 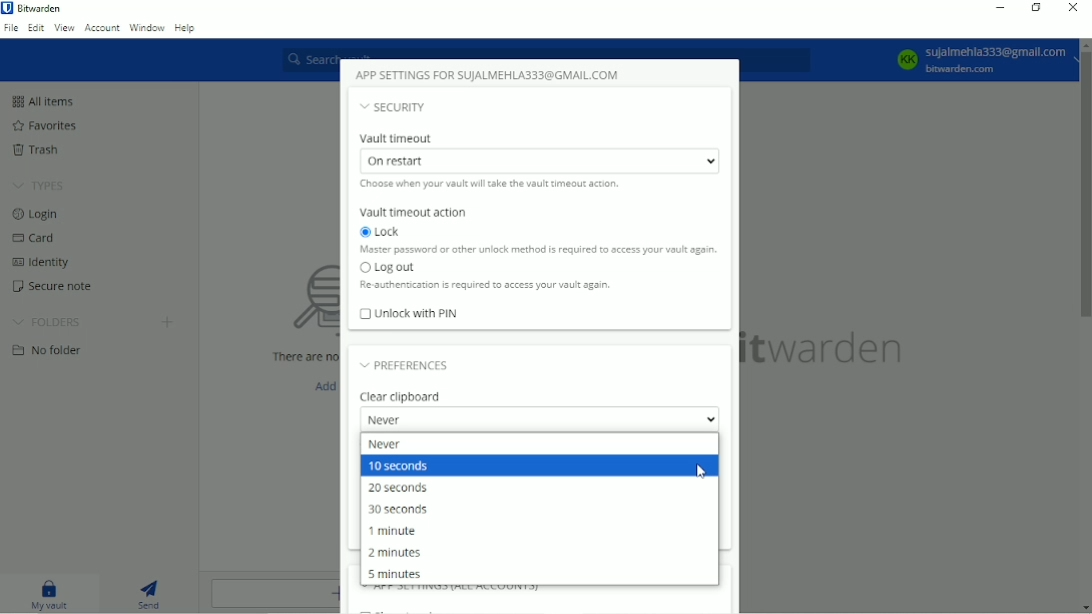 What do you see at coordinates (399, 574) in the screenshot?
I see `5 minutes` at bounding box center [399, 574].